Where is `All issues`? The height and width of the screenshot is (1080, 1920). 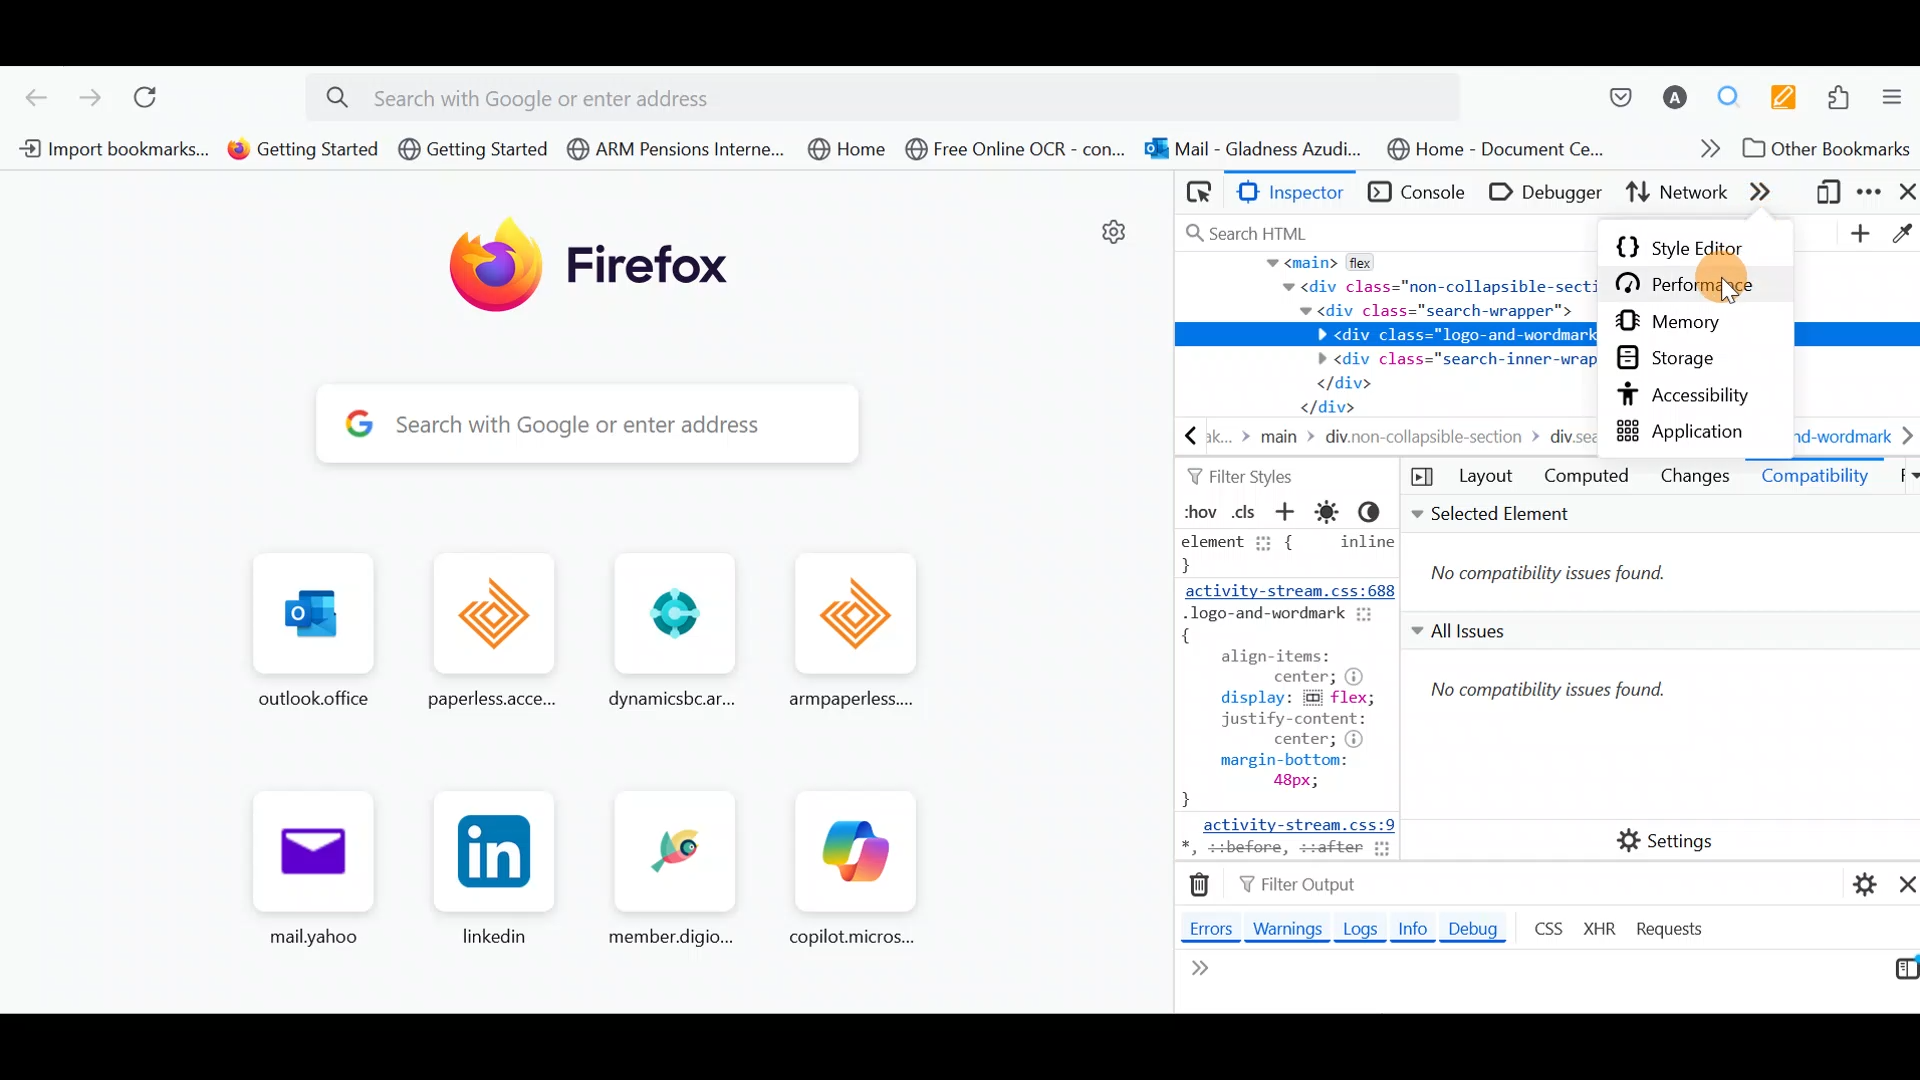
All issues is located at coordinates (1643, 703).